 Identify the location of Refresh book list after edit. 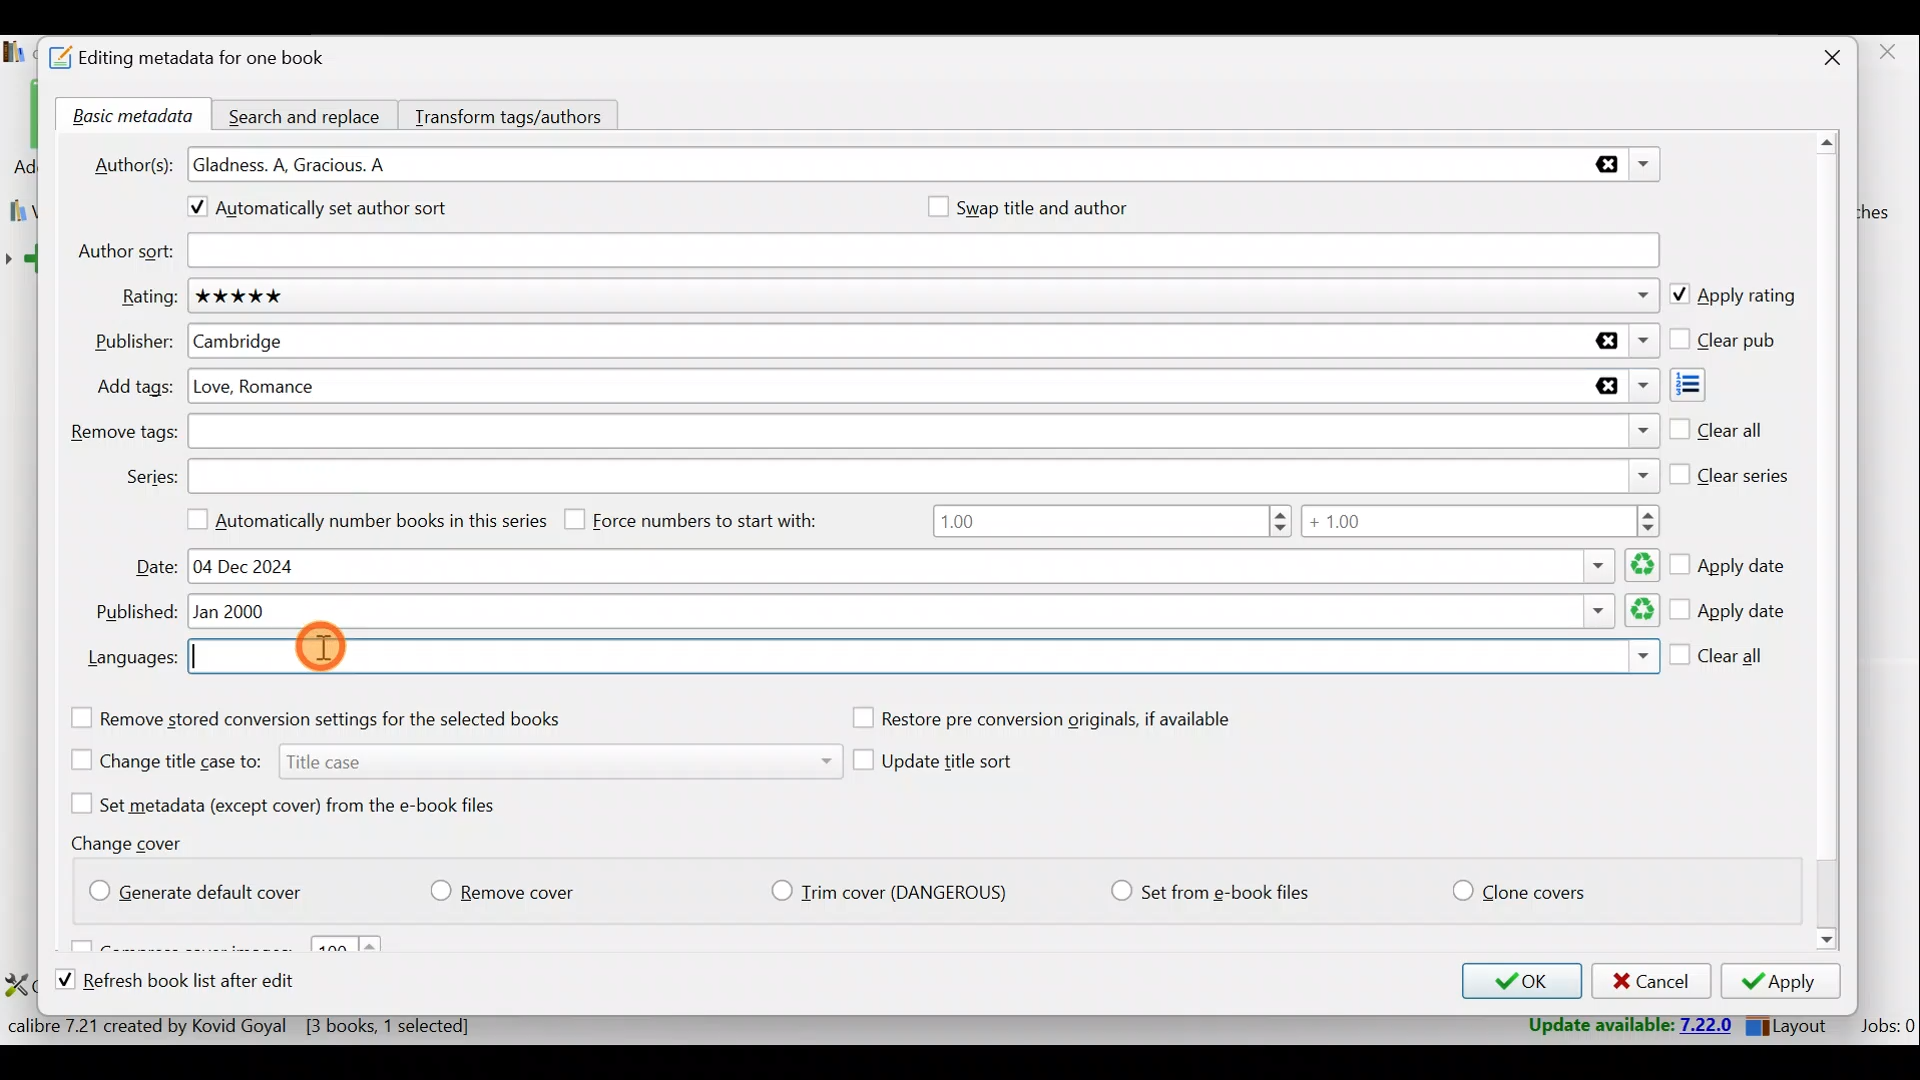
(194, 983).